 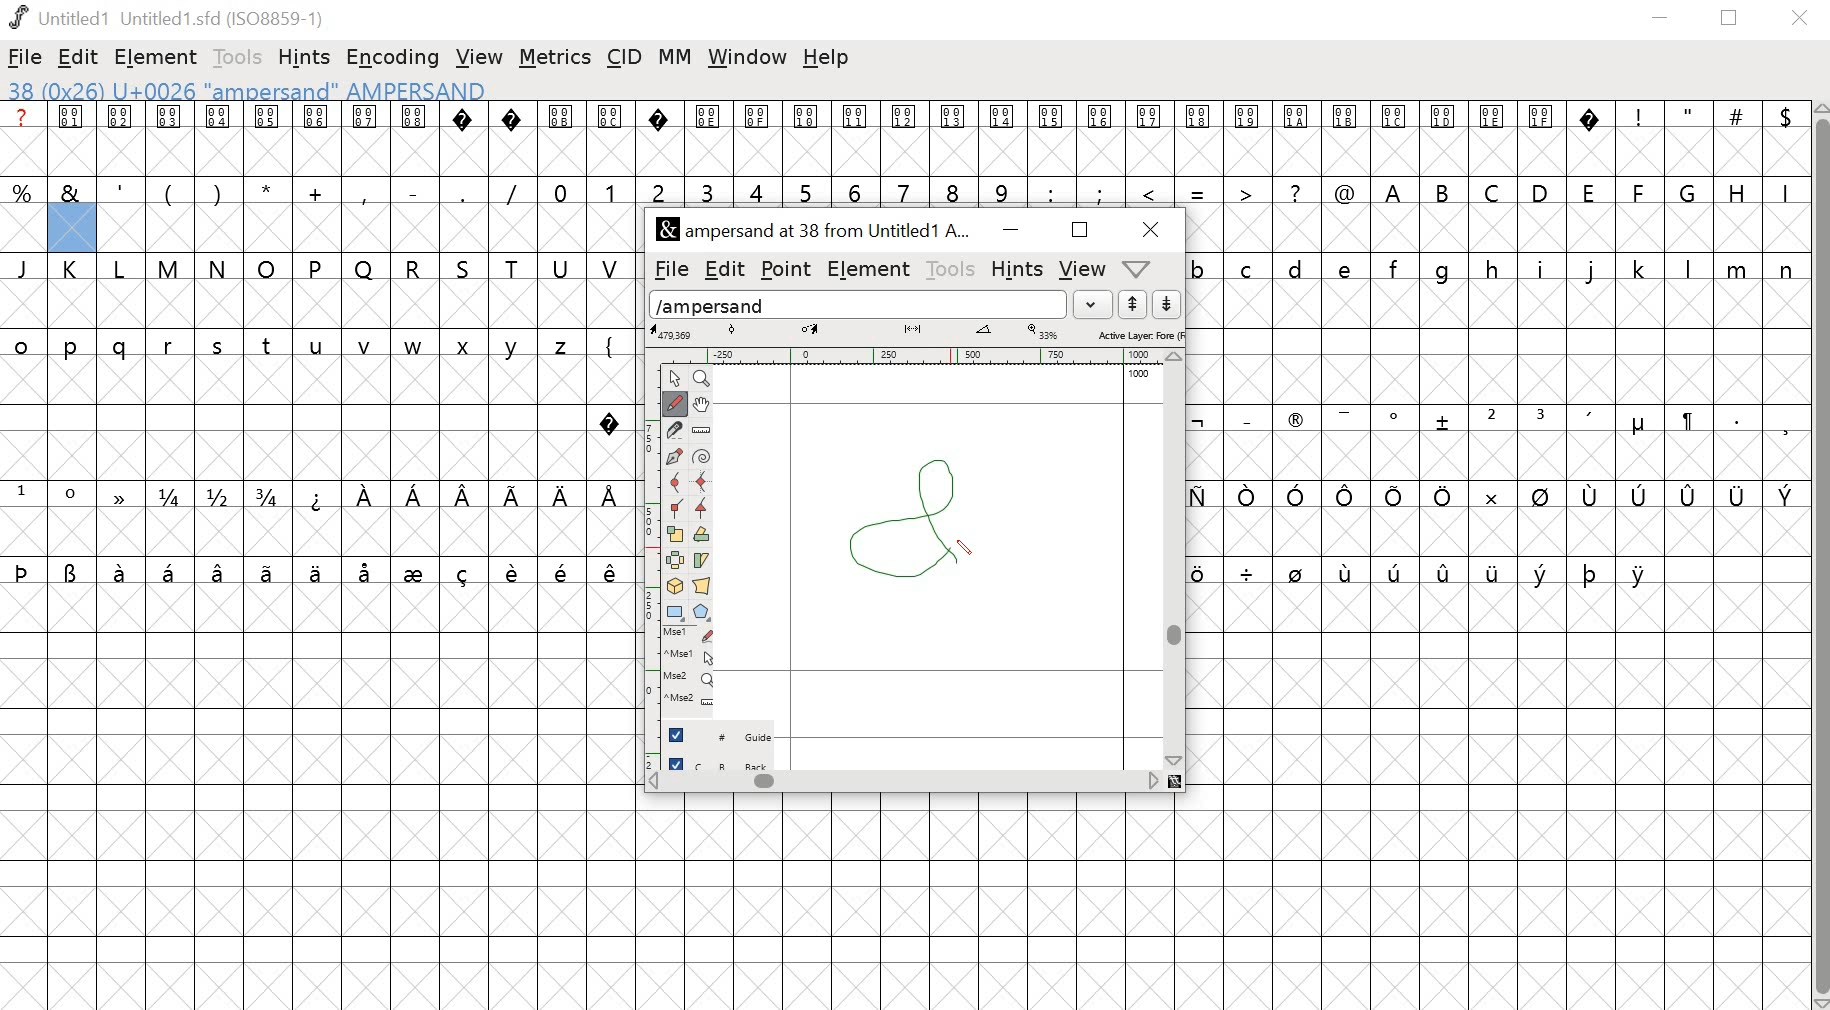 I want to click on symbol, so click(x=1785, y=494).